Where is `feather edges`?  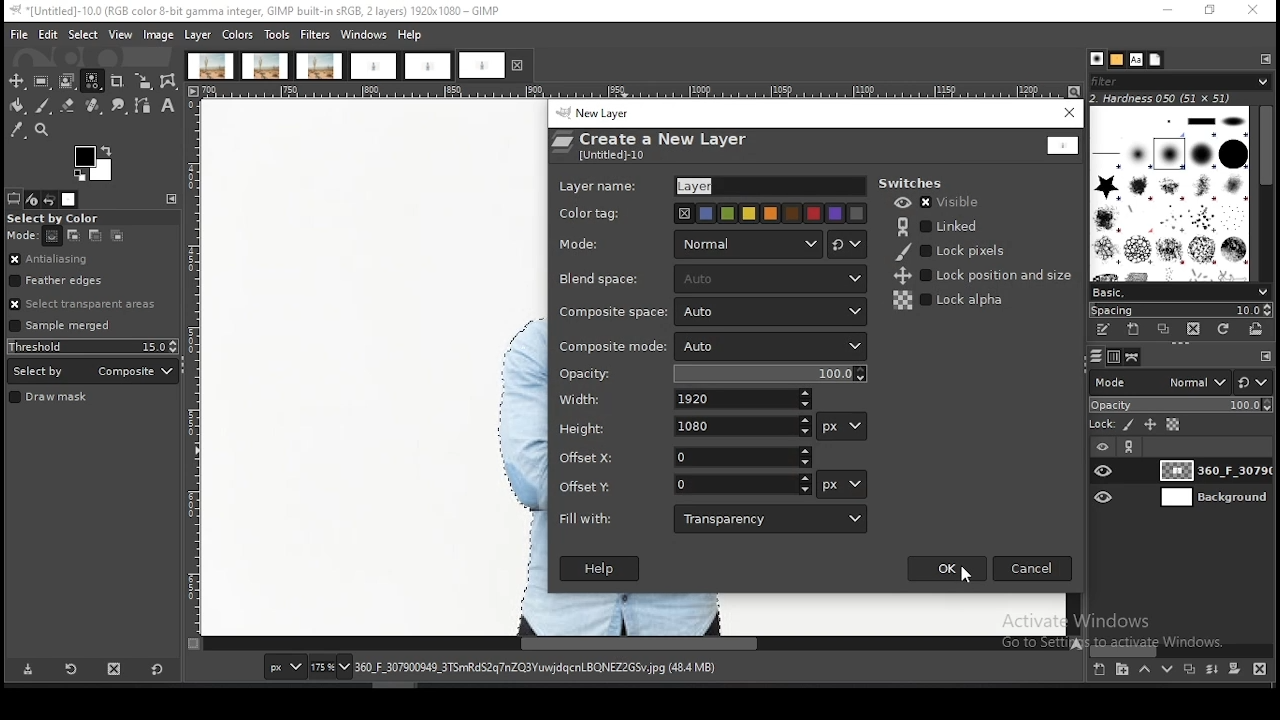
feather edges is located at coordinates (94, 280).